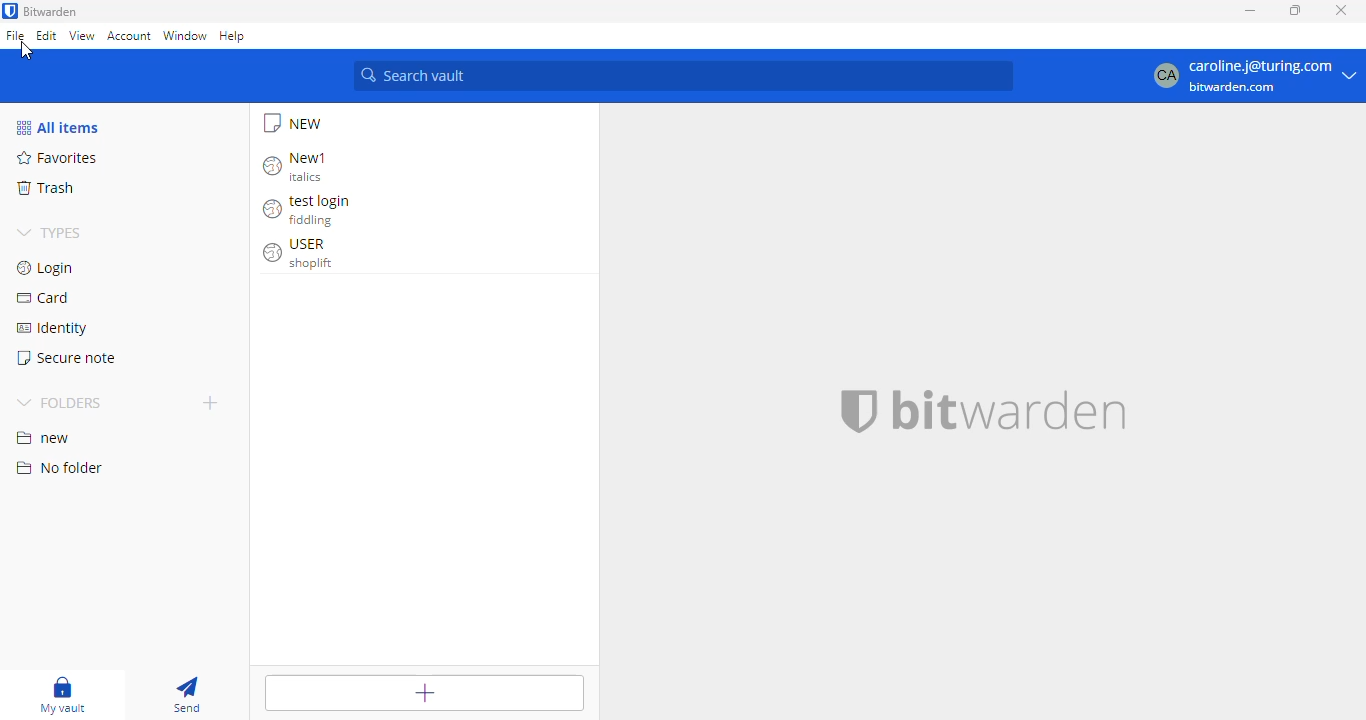 Image resolution: width=1366 pixels, height=720 pixels. Describe the element at coordinates (51, 328) in the screenshot. I see `identity` at that location.